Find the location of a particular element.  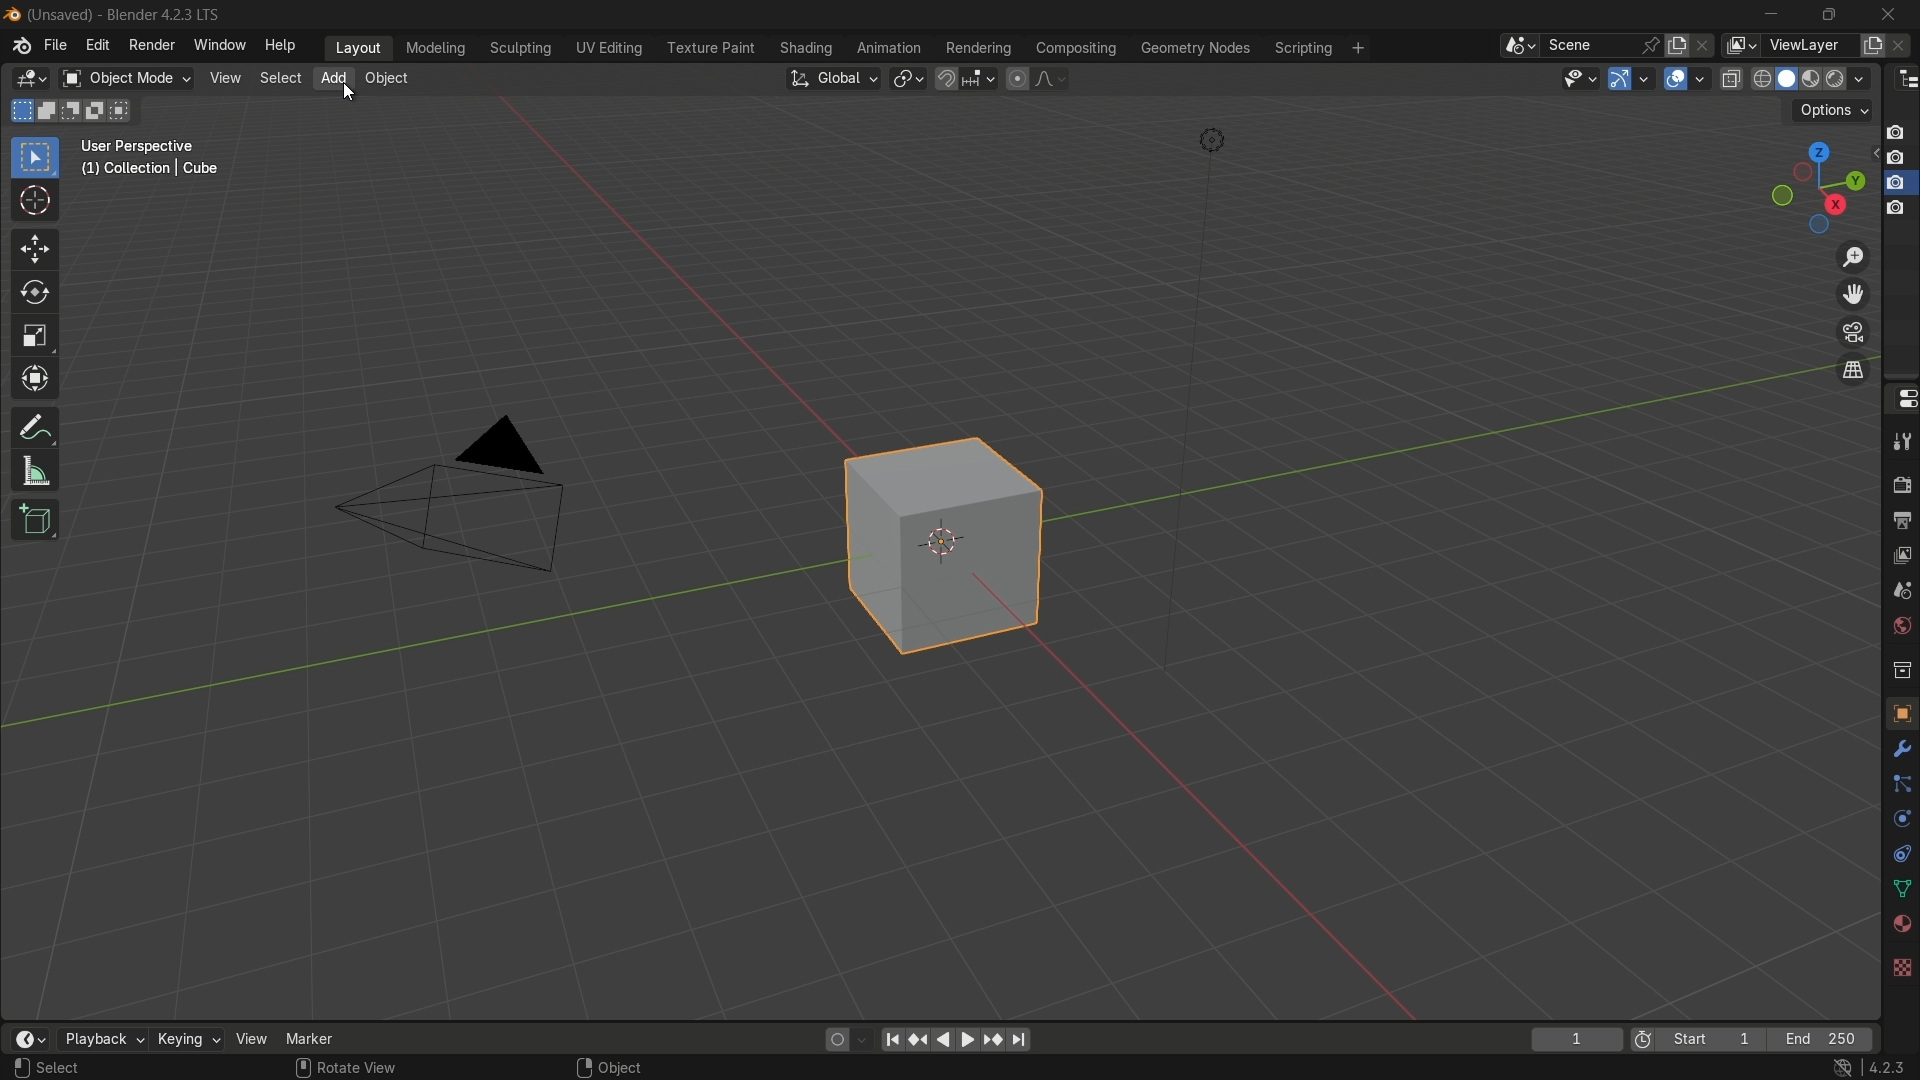

toggle x ray is located at coordinates (1731, 78).